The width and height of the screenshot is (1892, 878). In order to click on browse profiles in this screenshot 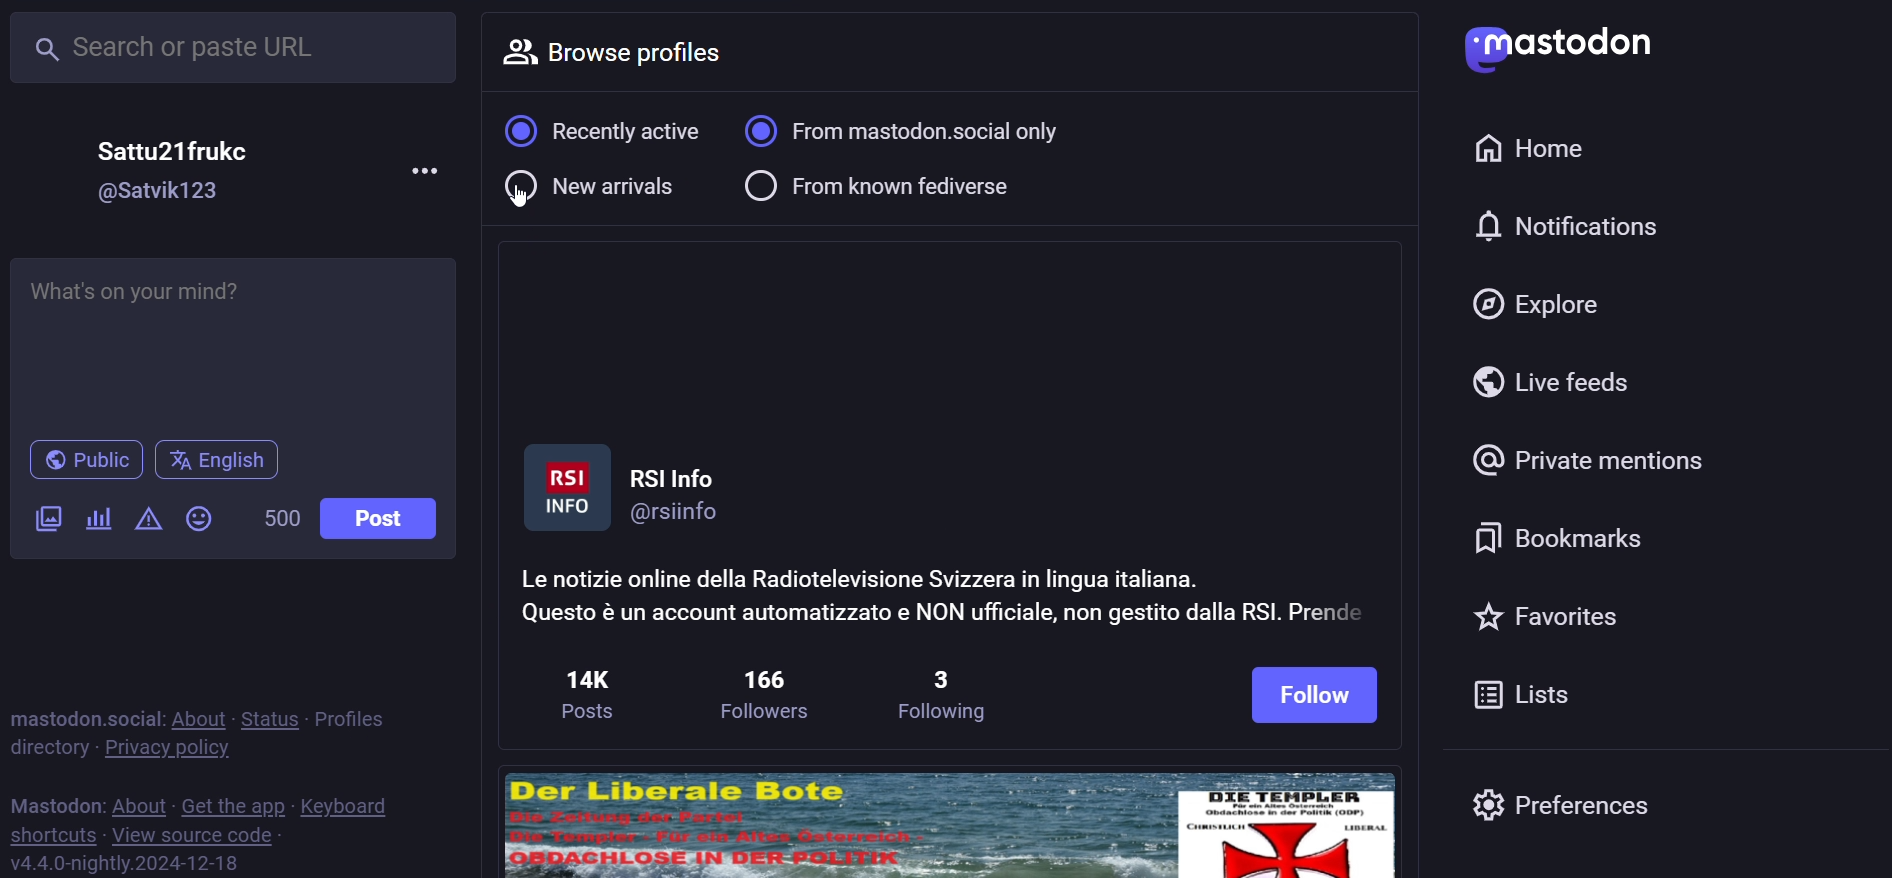, I will do `click(639, 53)`.